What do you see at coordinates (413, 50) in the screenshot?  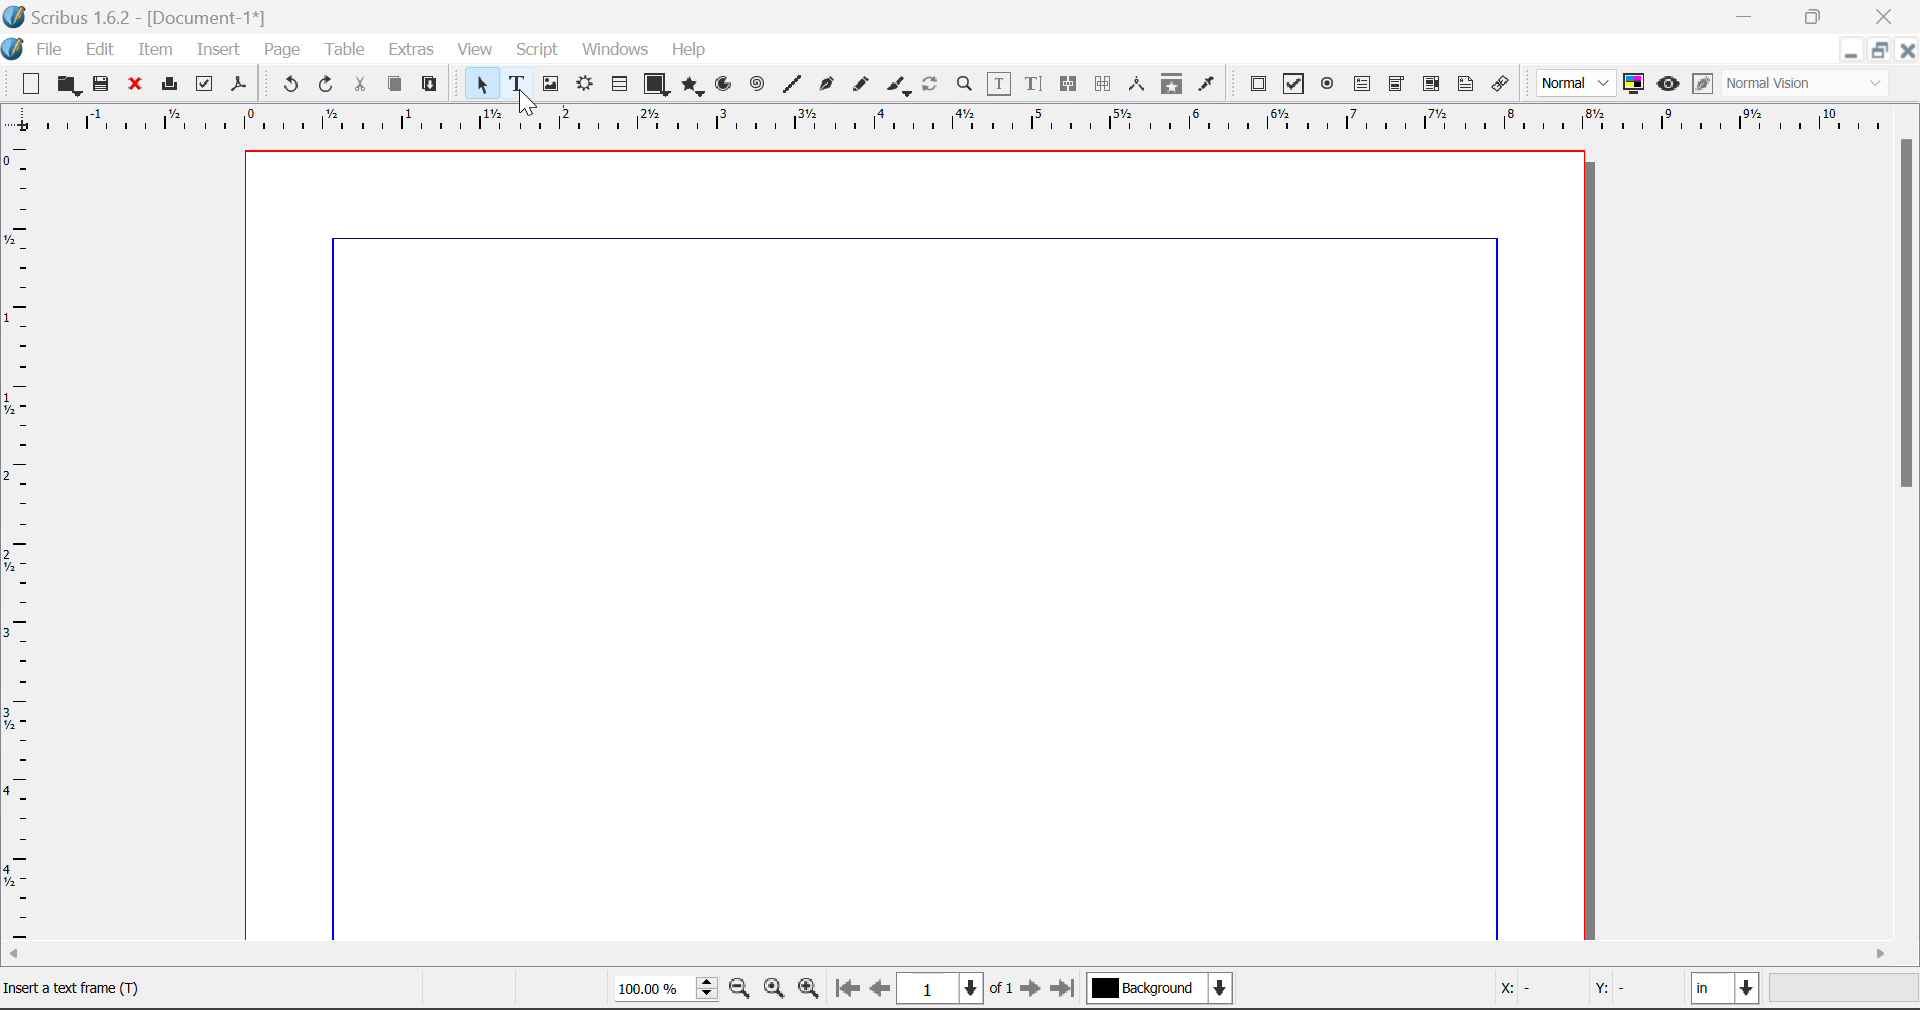 I see `Extras` at bounding box center [413, 50].